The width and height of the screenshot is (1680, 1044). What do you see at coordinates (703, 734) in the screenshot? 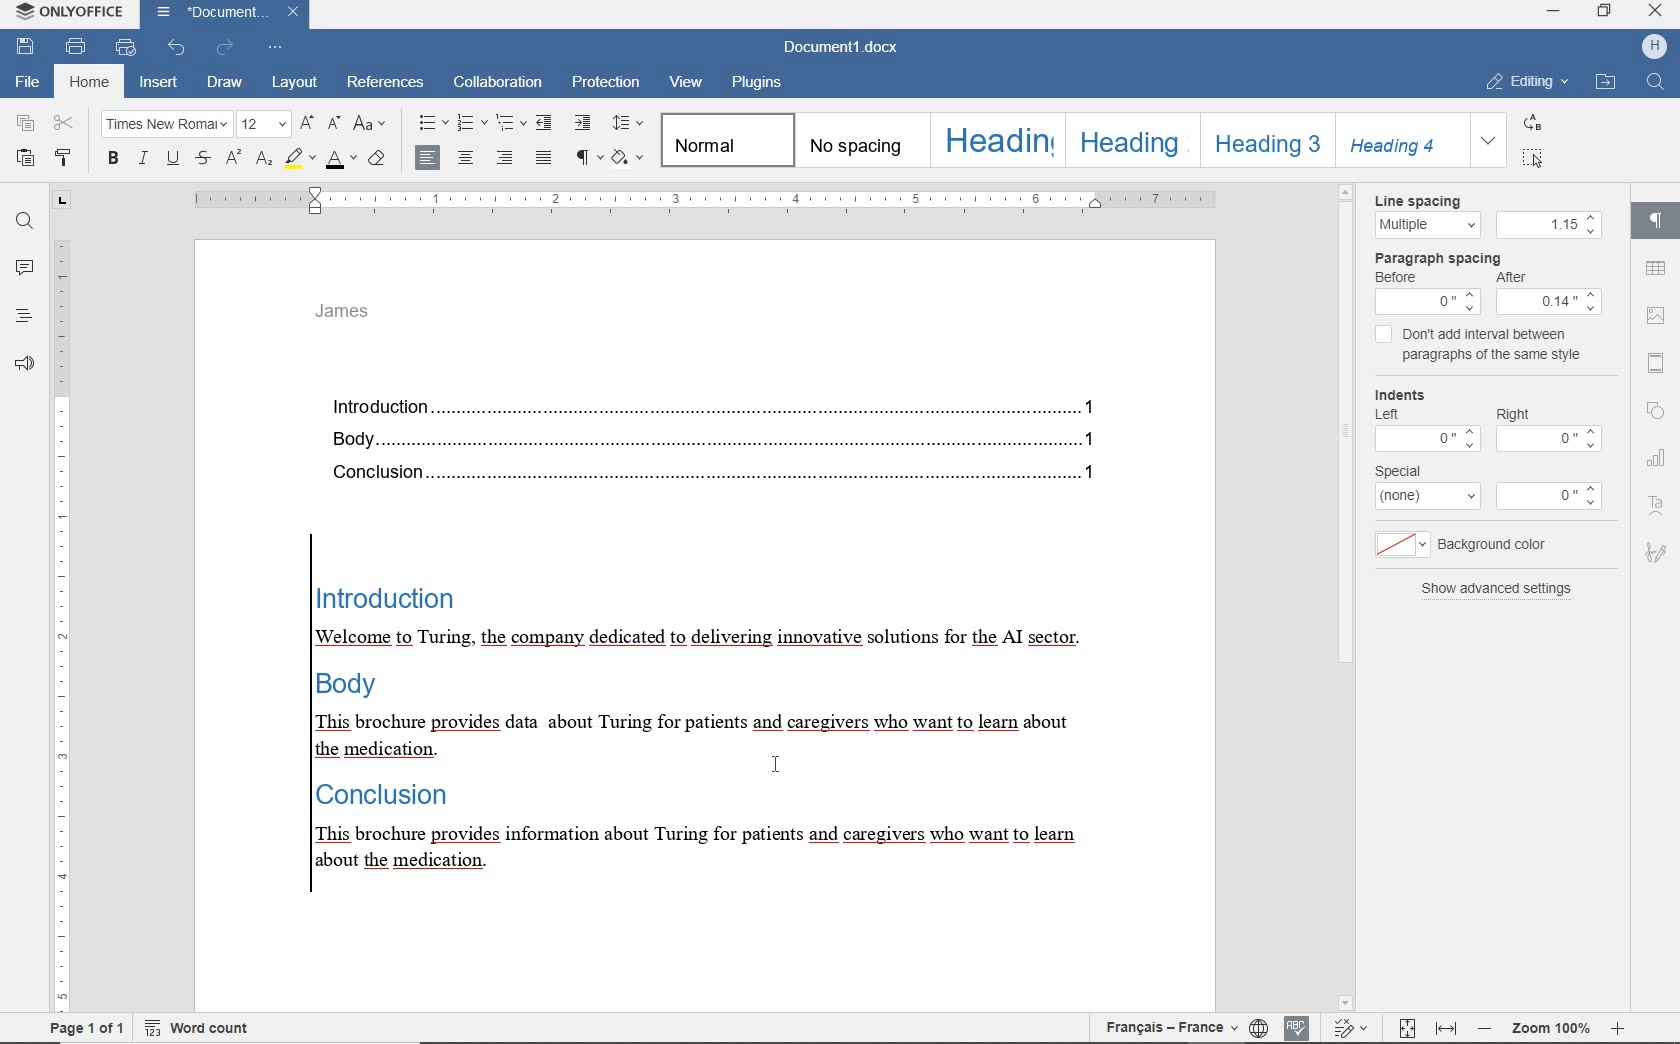
I see `This brochure provides data about Turing for patients and caregivers who want to learn about
the medication.` at bounding box center [703, 734].